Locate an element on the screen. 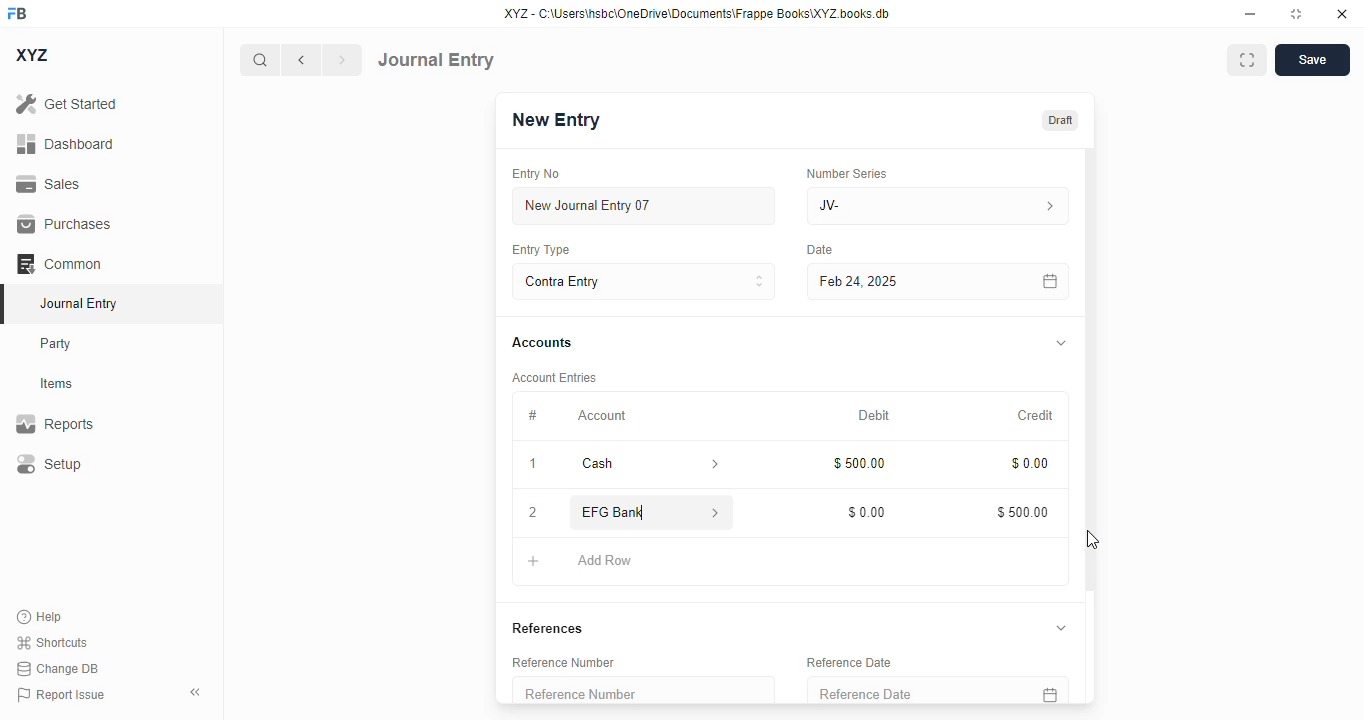  purchases is located at coordinates (66, 224).